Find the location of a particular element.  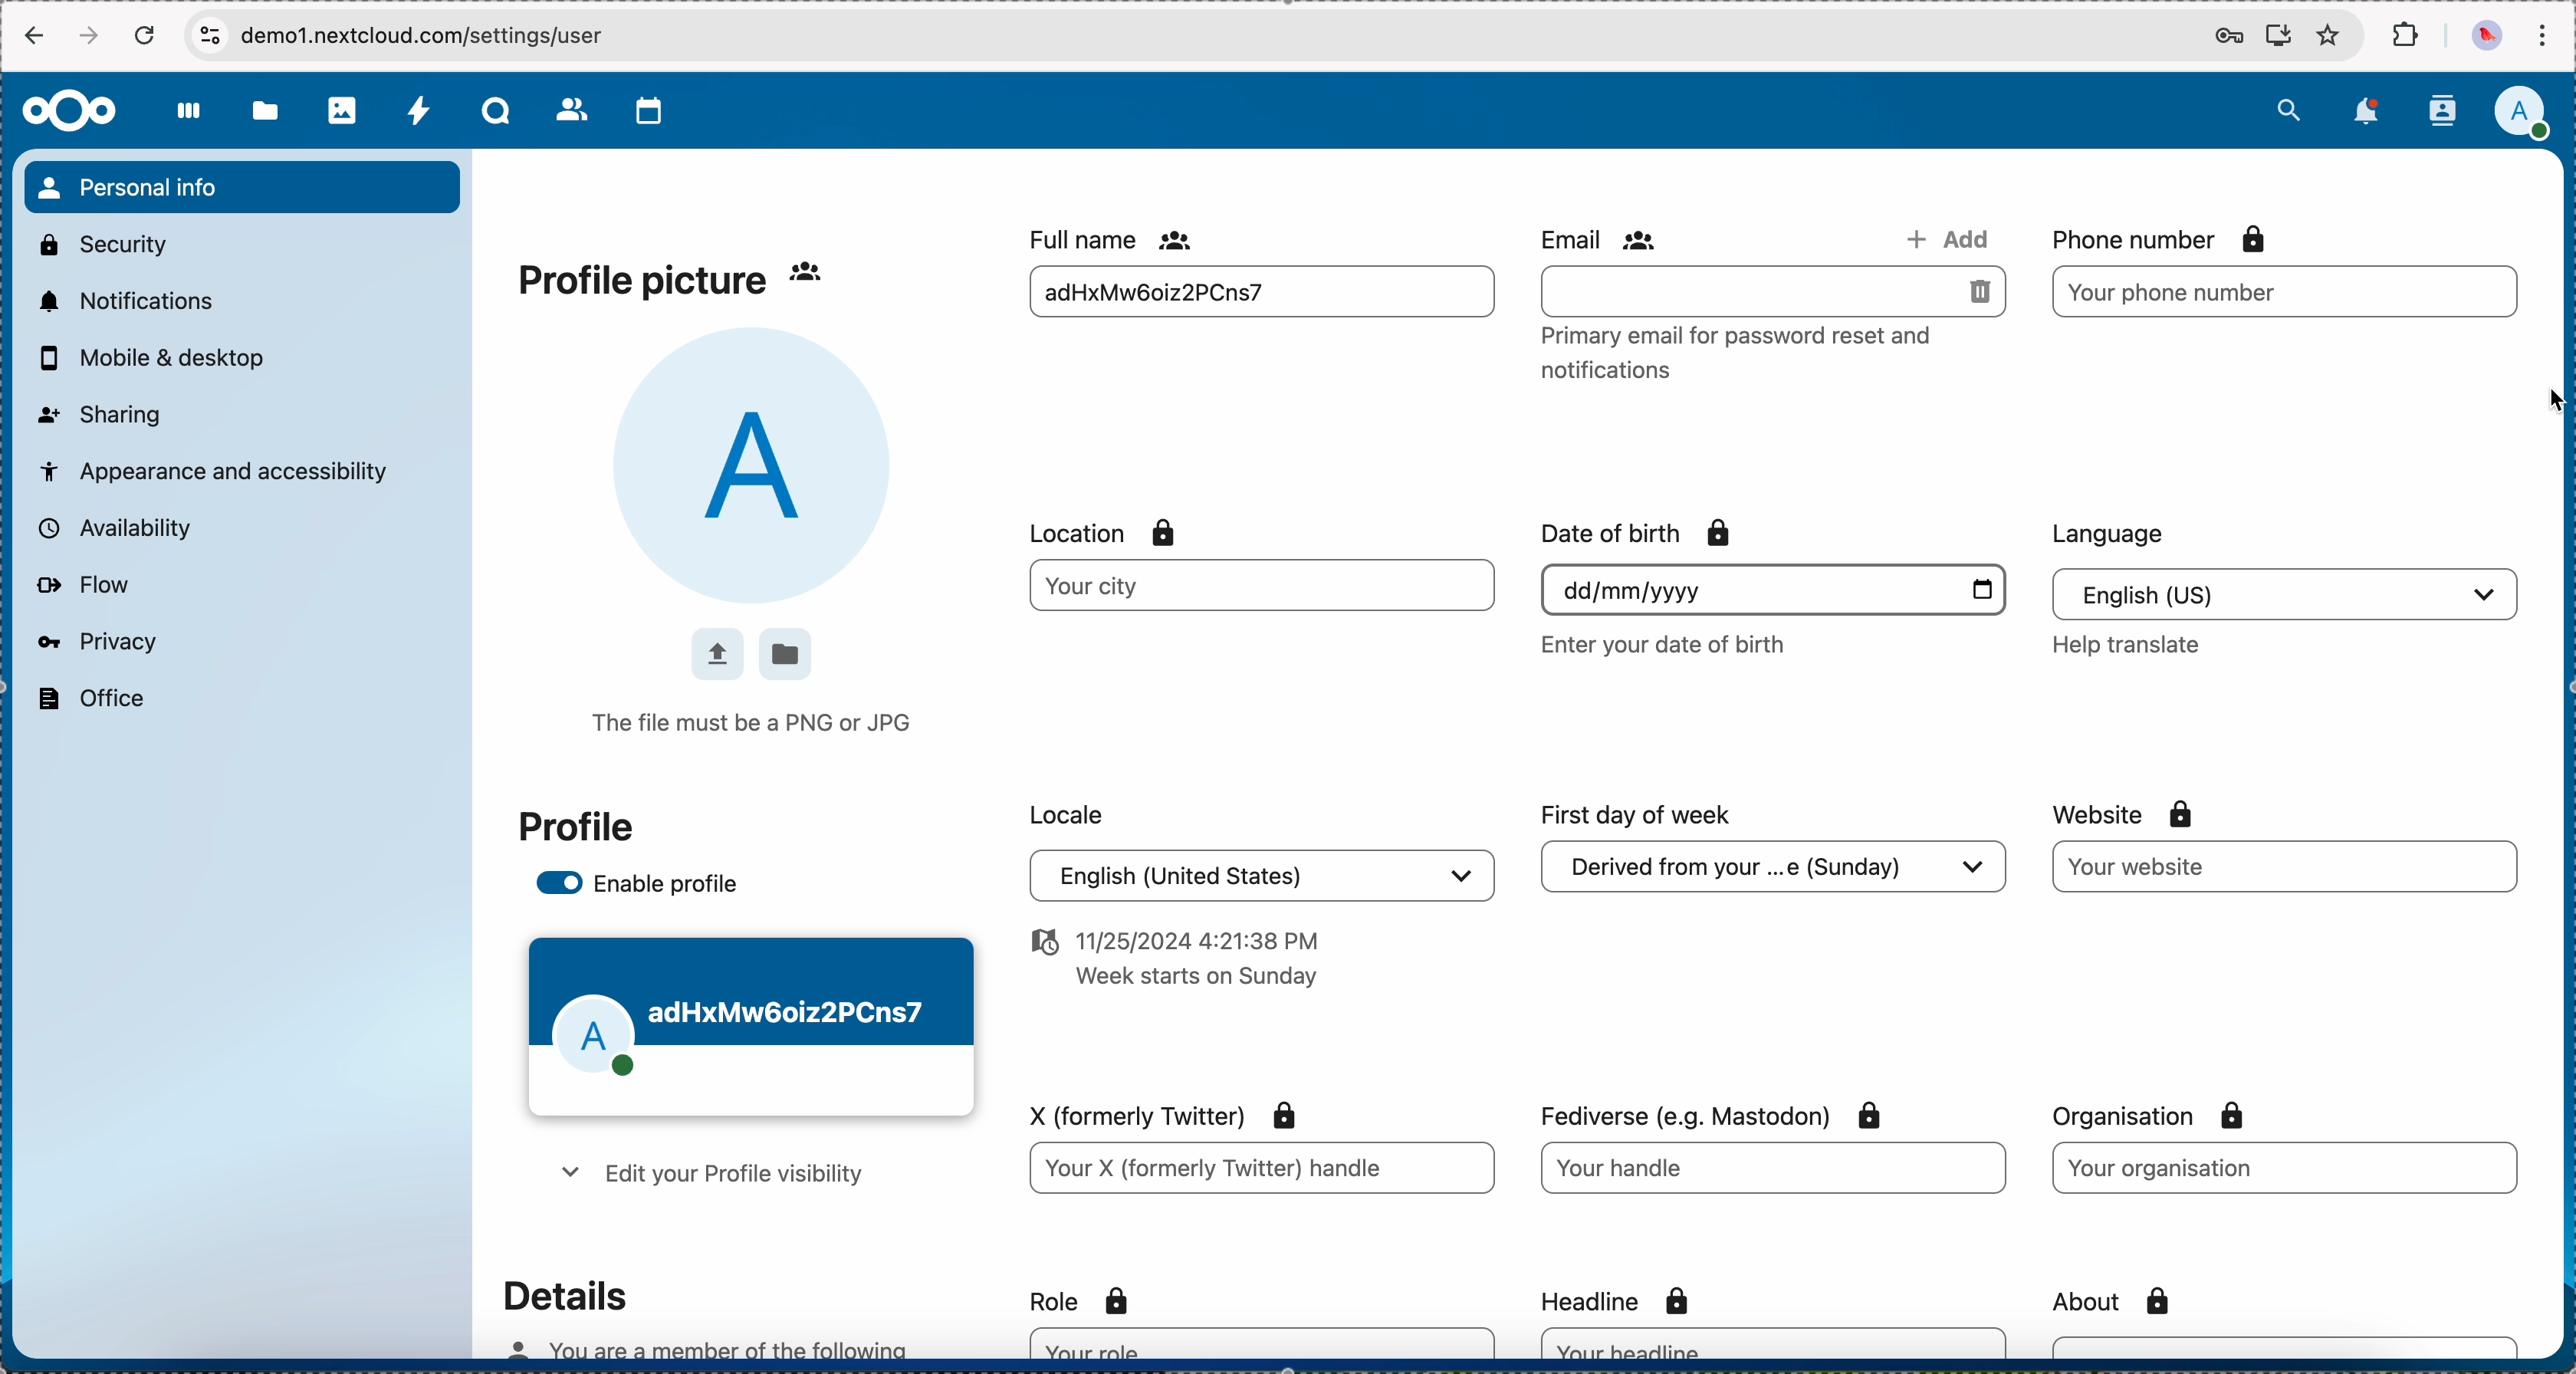

refresh the page is located at coordinates (146, 35).